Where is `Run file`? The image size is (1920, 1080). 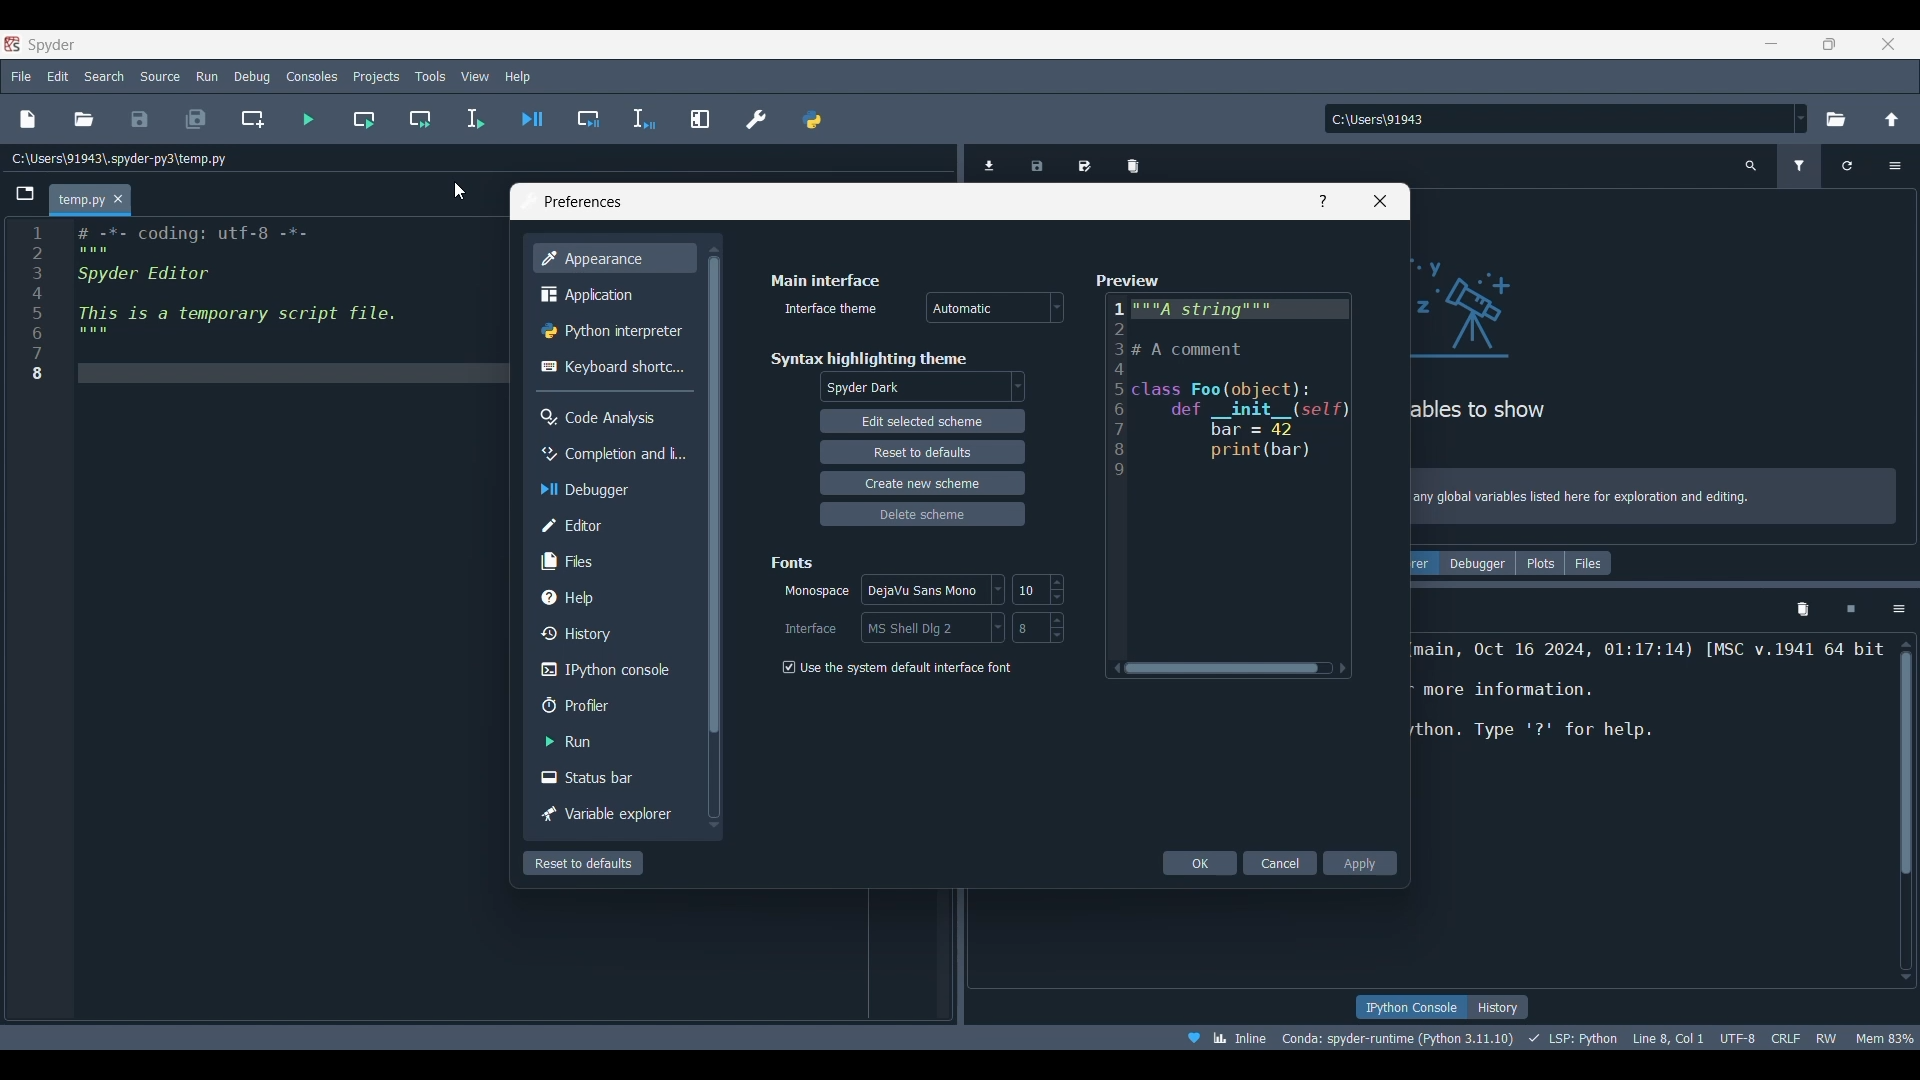
Run file is located at coordinates (307, 119).